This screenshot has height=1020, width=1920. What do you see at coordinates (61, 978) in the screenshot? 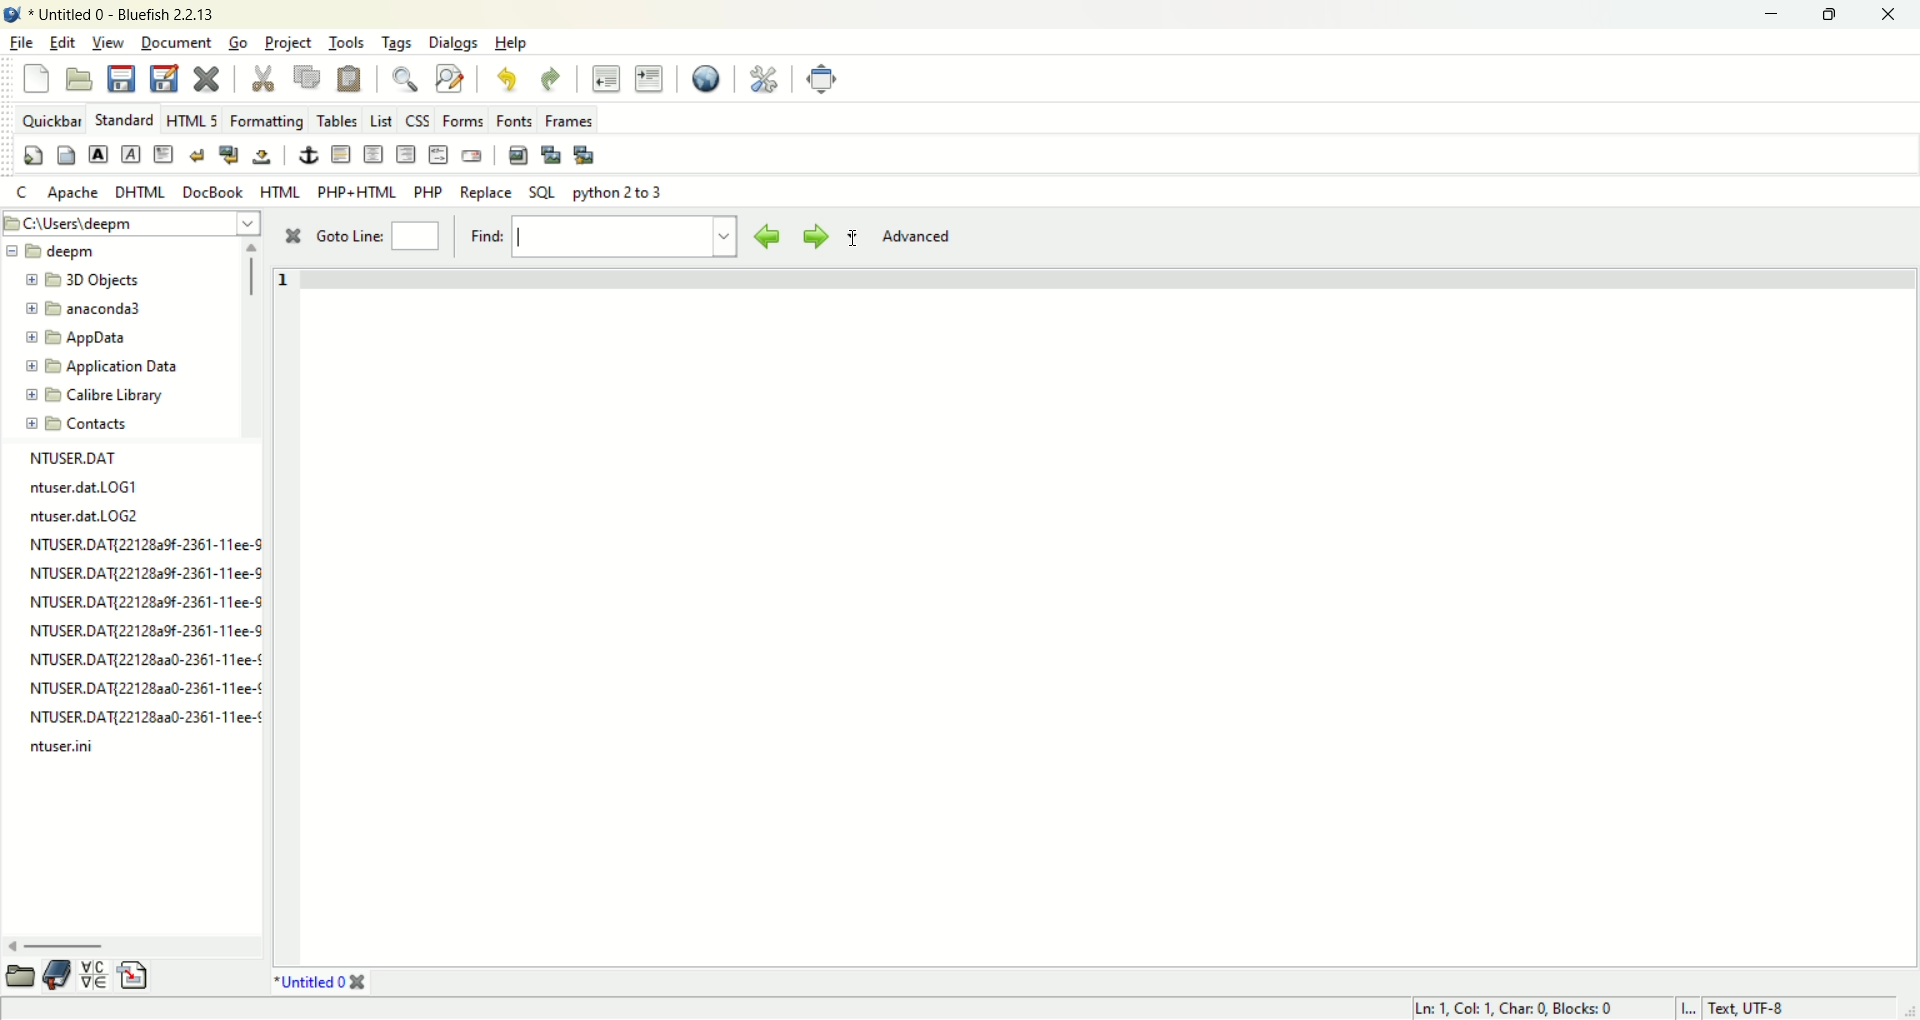
I see `bookmark` at bounding box center [61, 978].